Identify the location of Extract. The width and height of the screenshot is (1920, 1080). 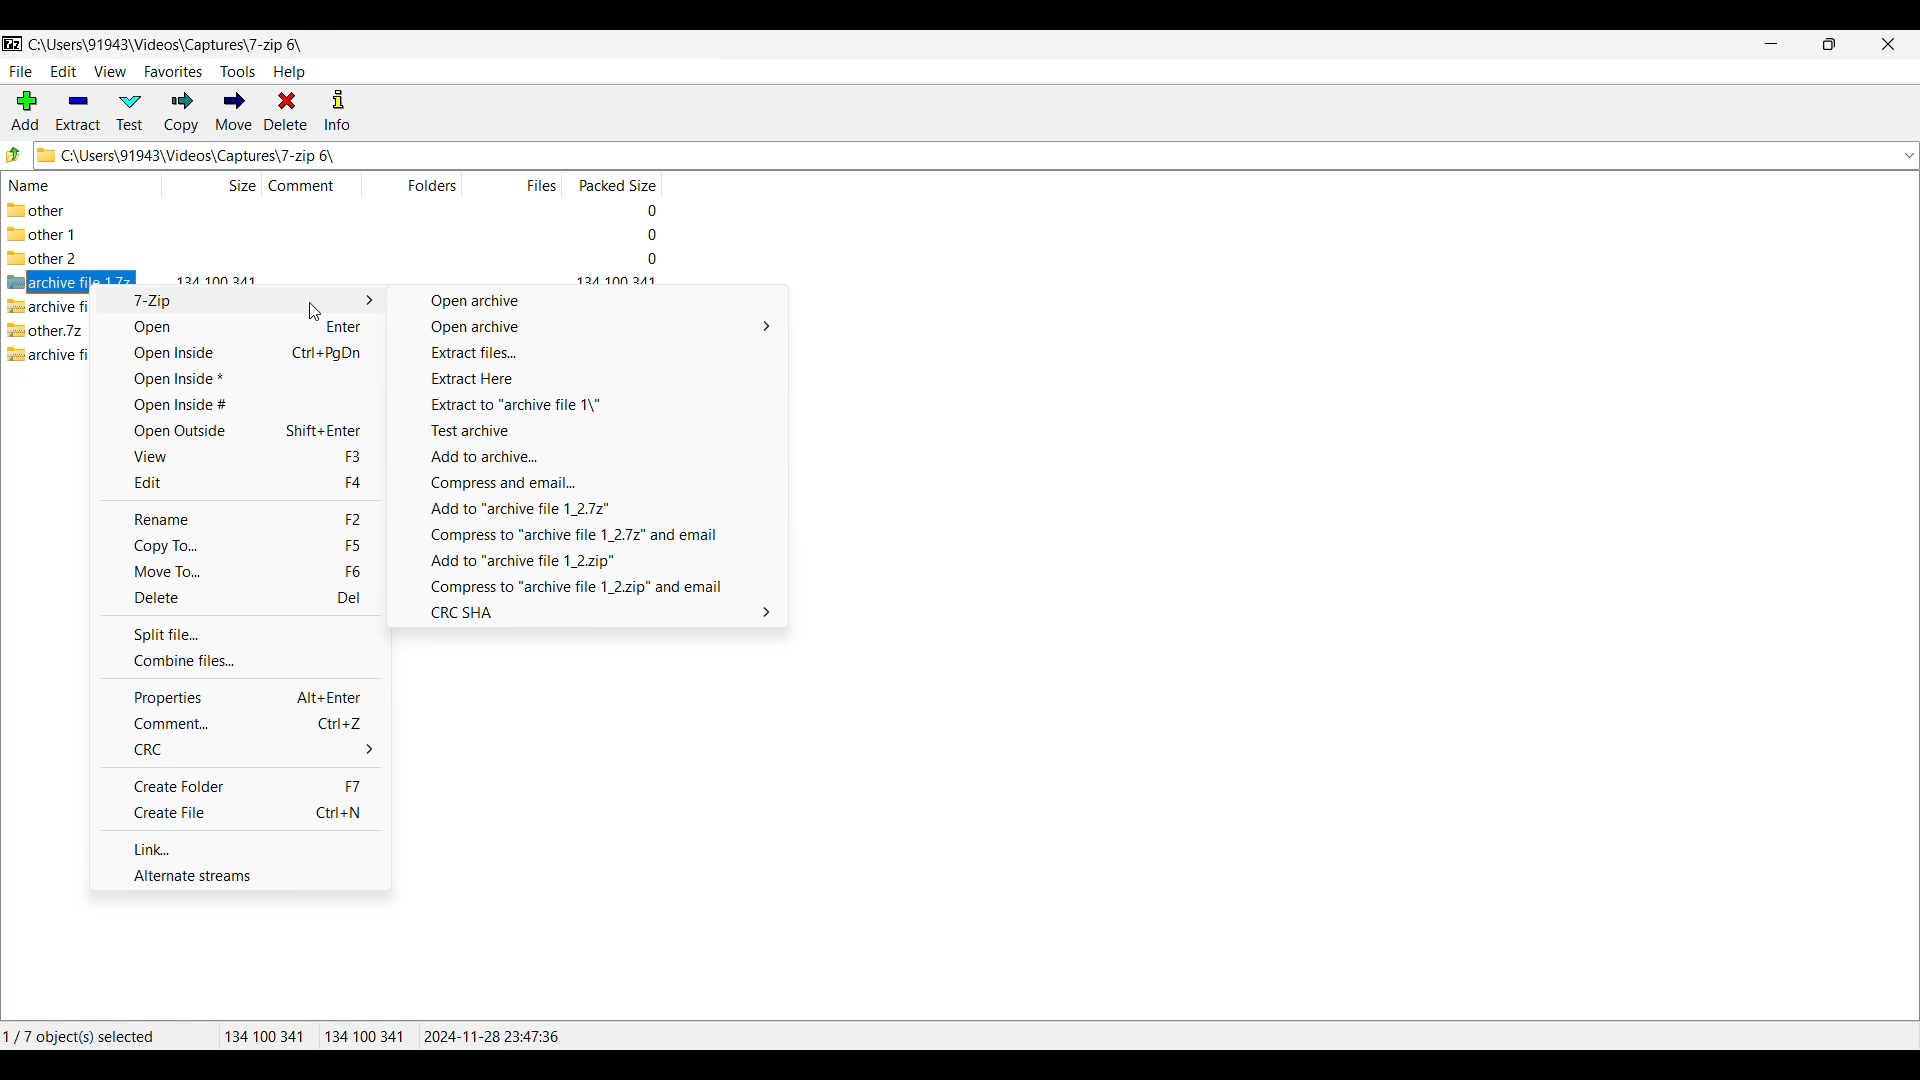
(78, 112).